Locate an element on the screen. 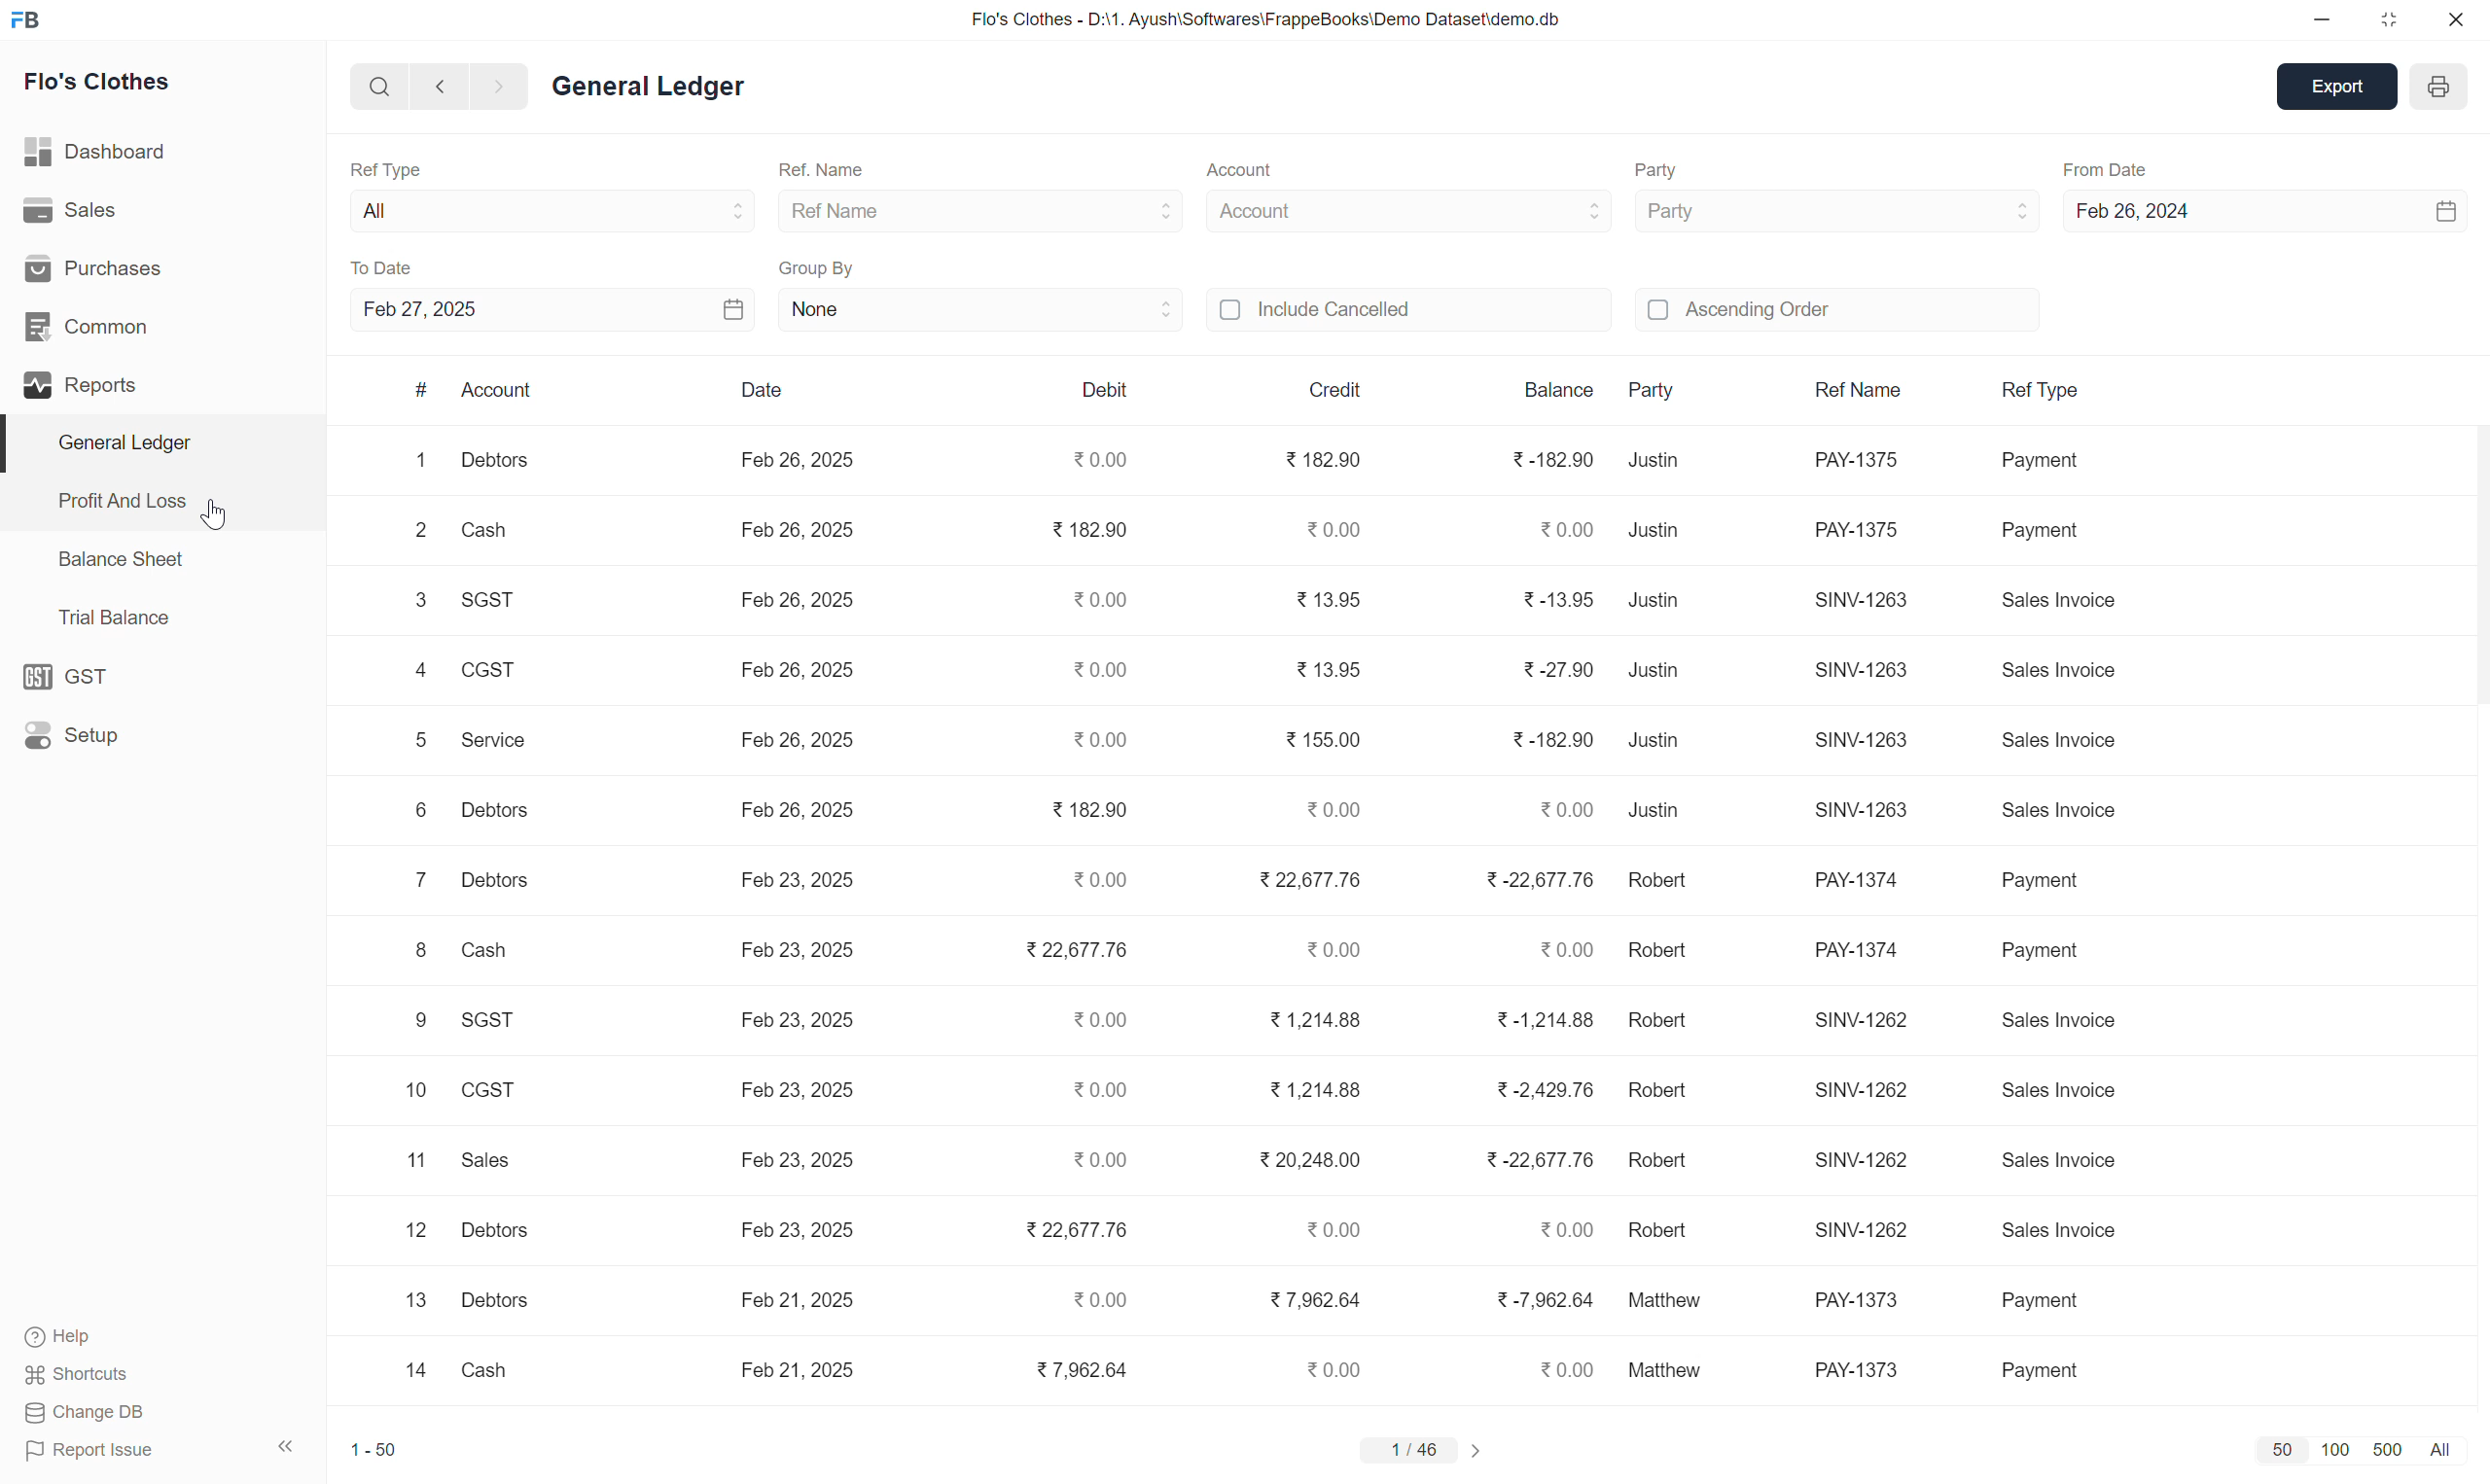 This screenshot has height=1484, width=2490. ₹-1,214.88 is located at coordinates (1536, 1020).